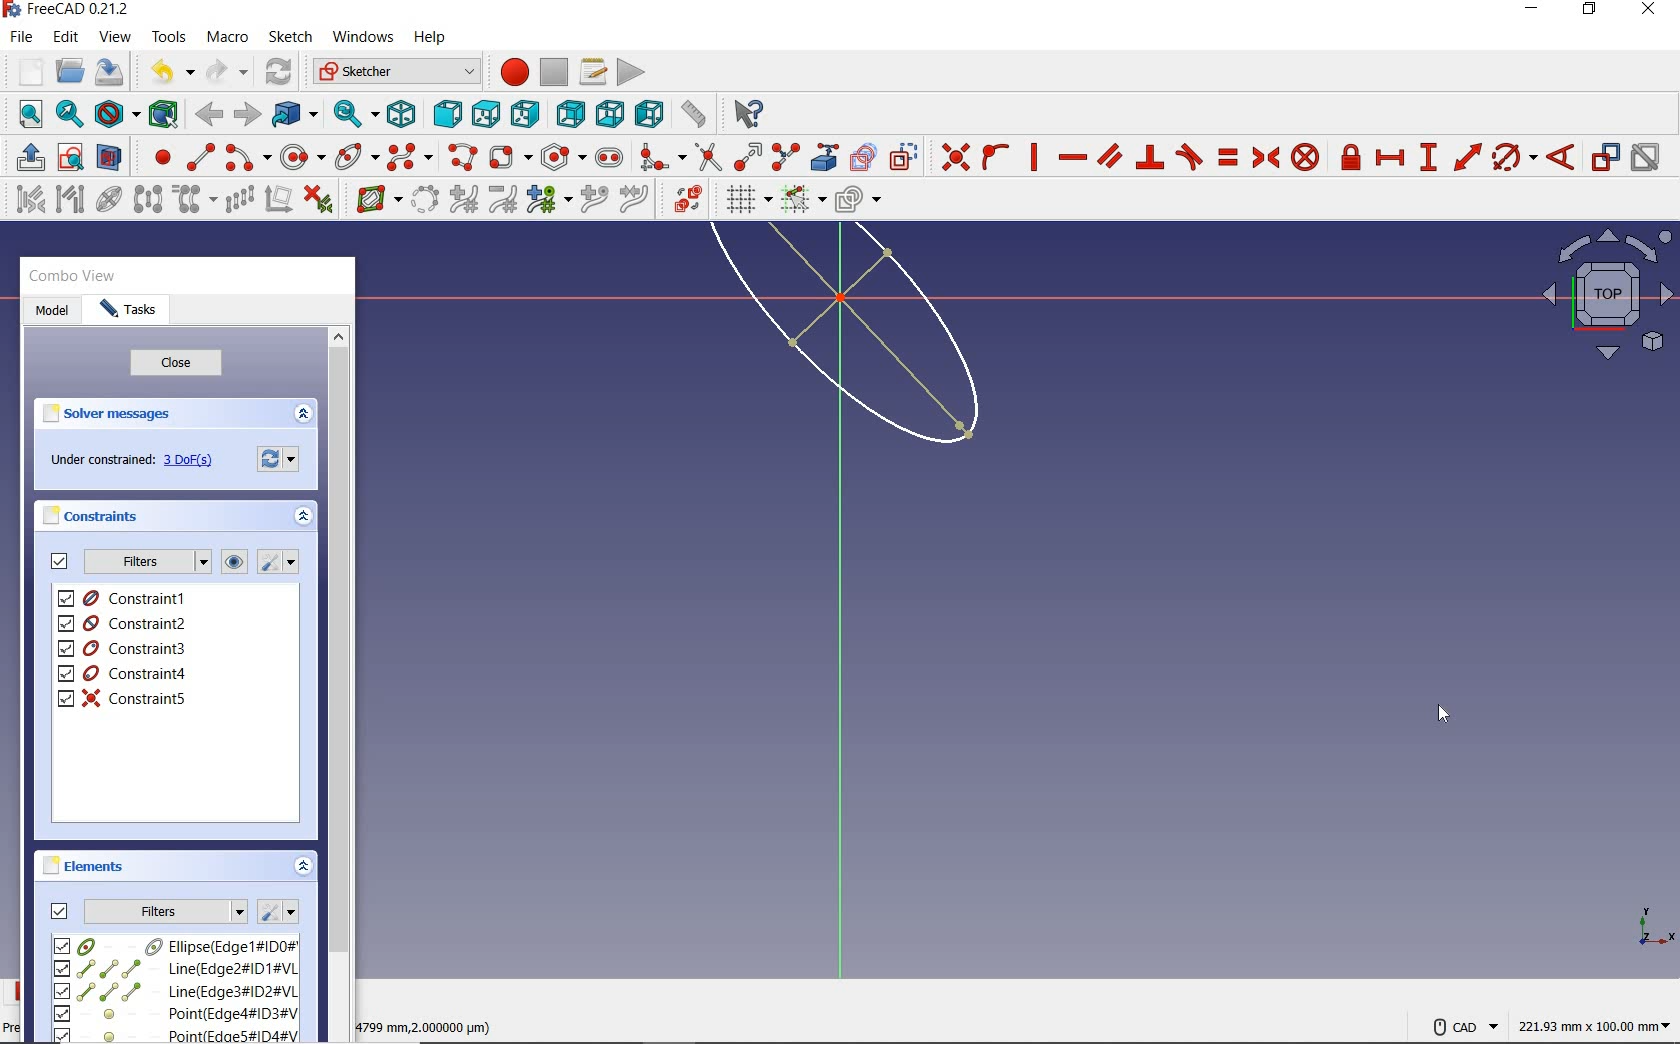 The image size is (1680, 1044). Describe the element at coordinates (570, 113) in the screenshot. I see `rear` at that location.